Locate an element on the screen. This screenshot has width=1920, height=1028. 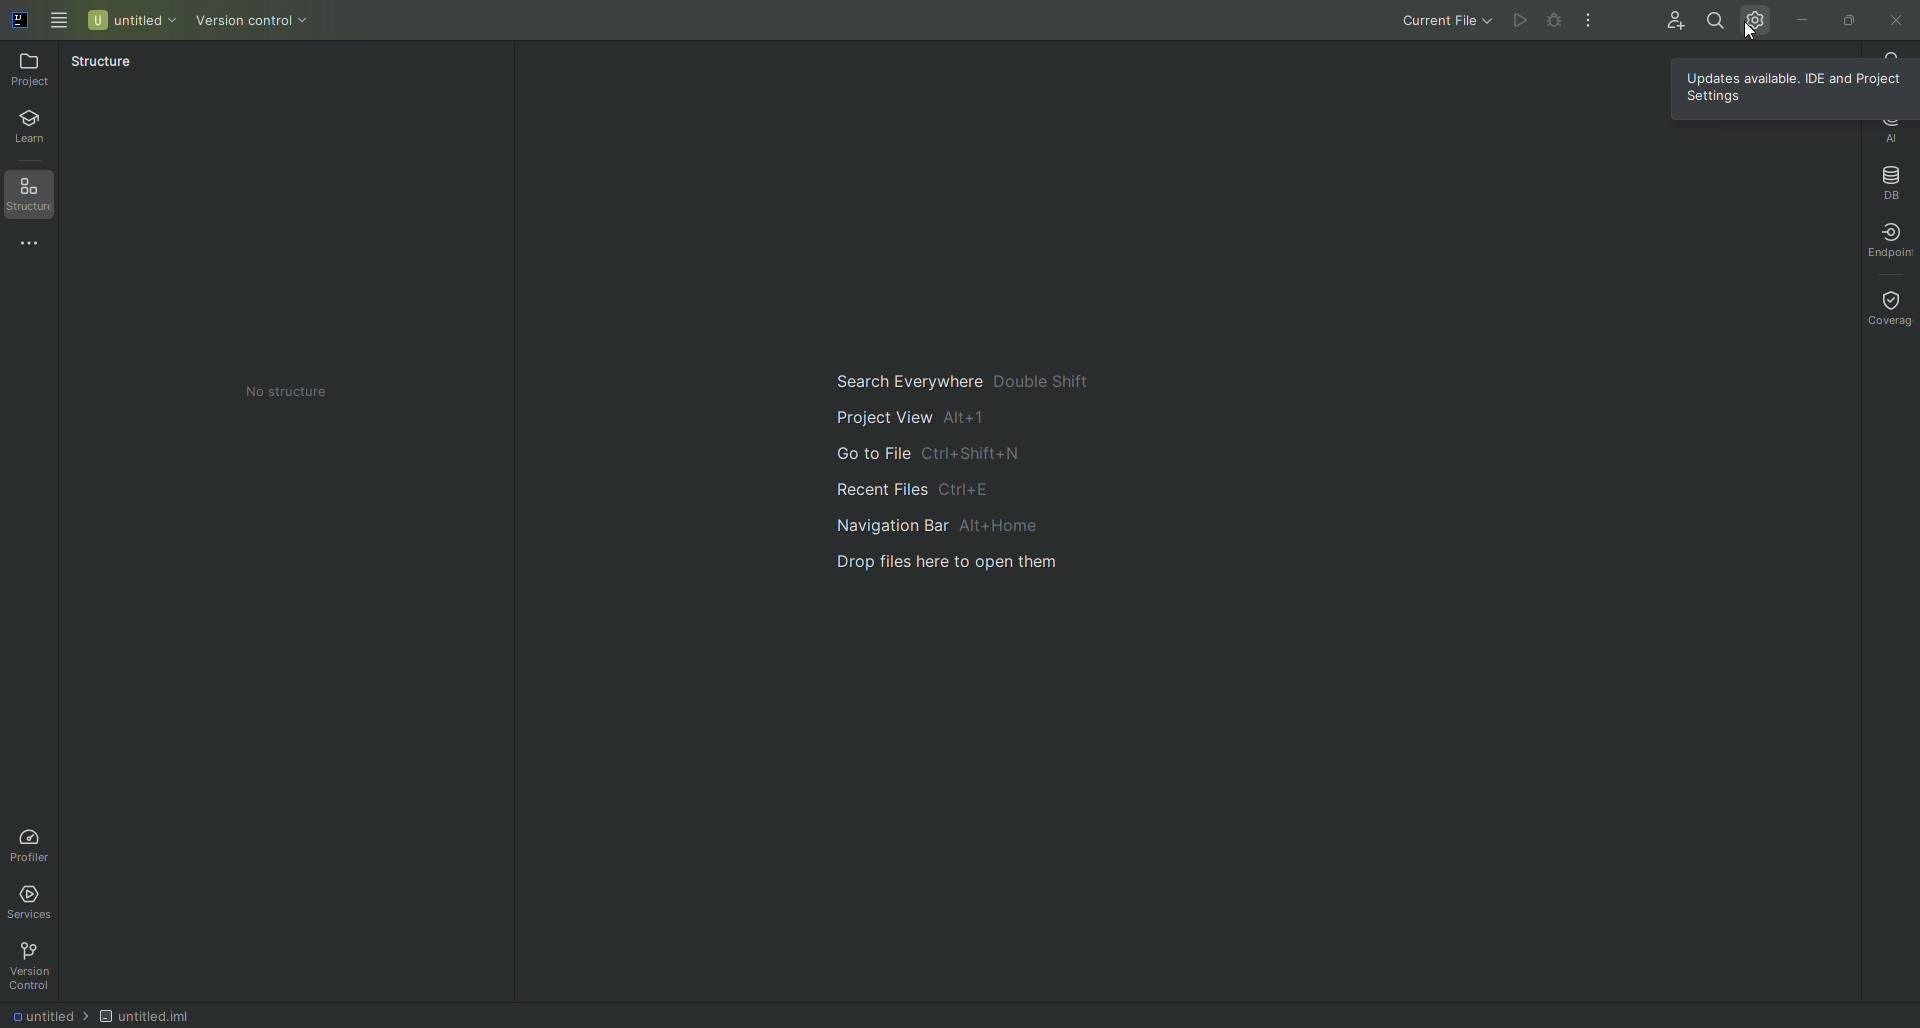
Recent Files  is located at coordinates (907, 487).